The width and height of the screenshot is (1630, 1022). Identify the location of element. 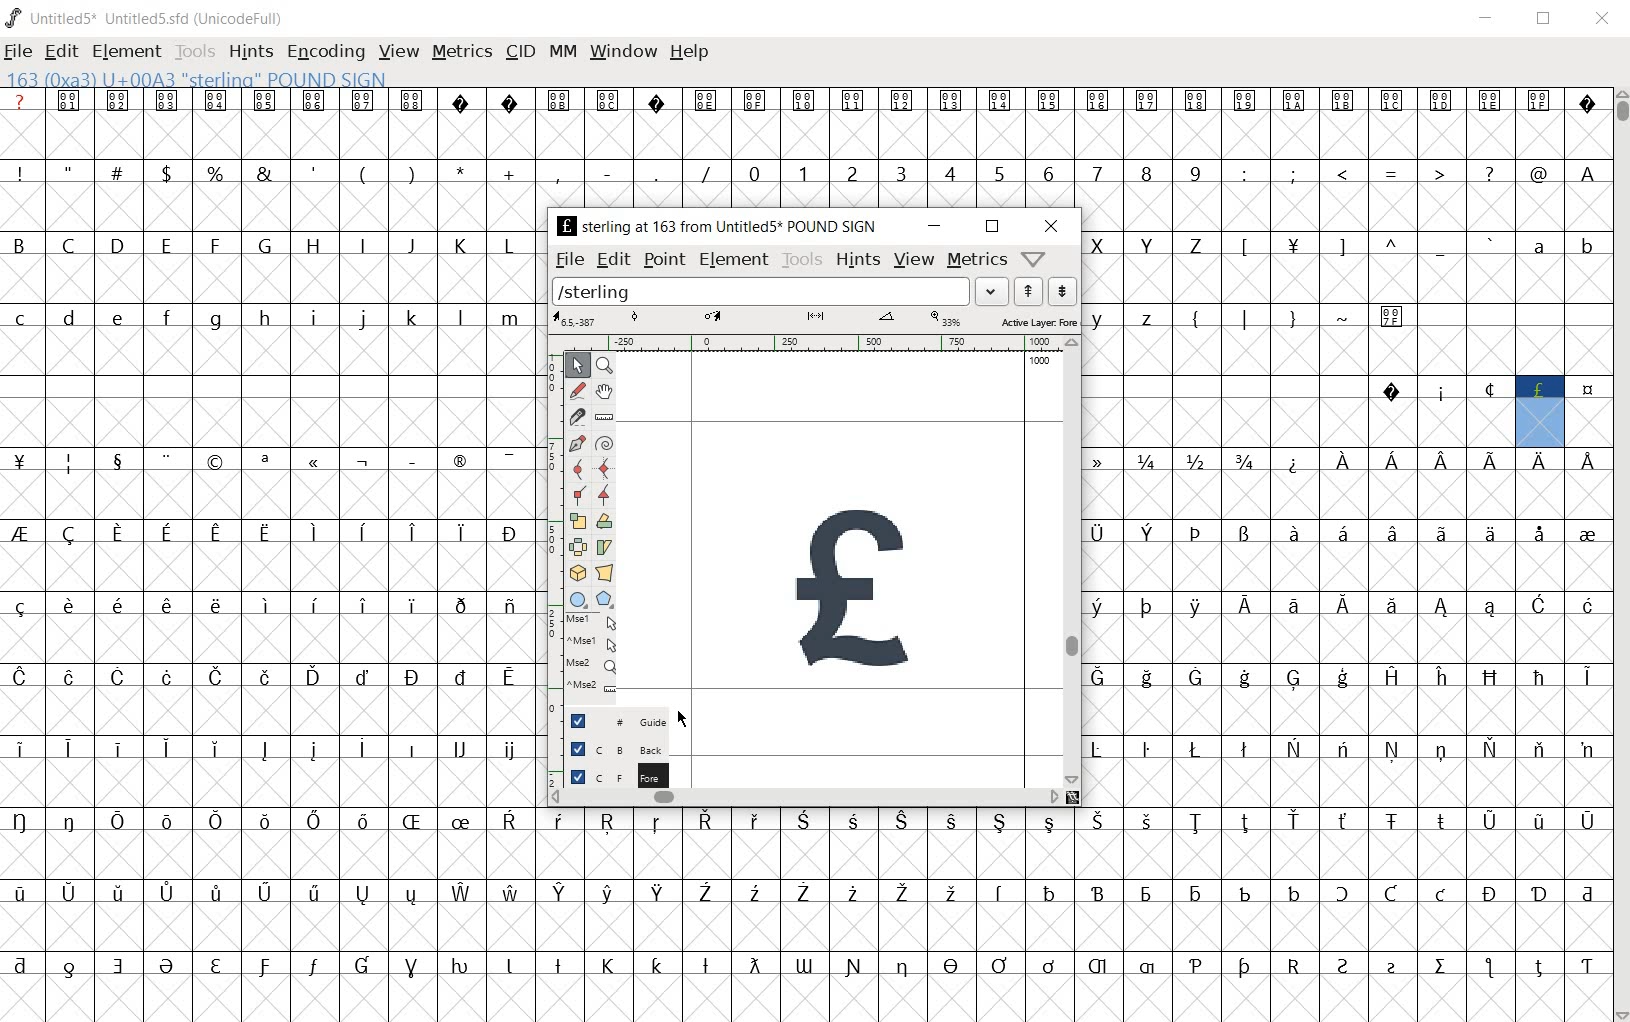
(734, 258).